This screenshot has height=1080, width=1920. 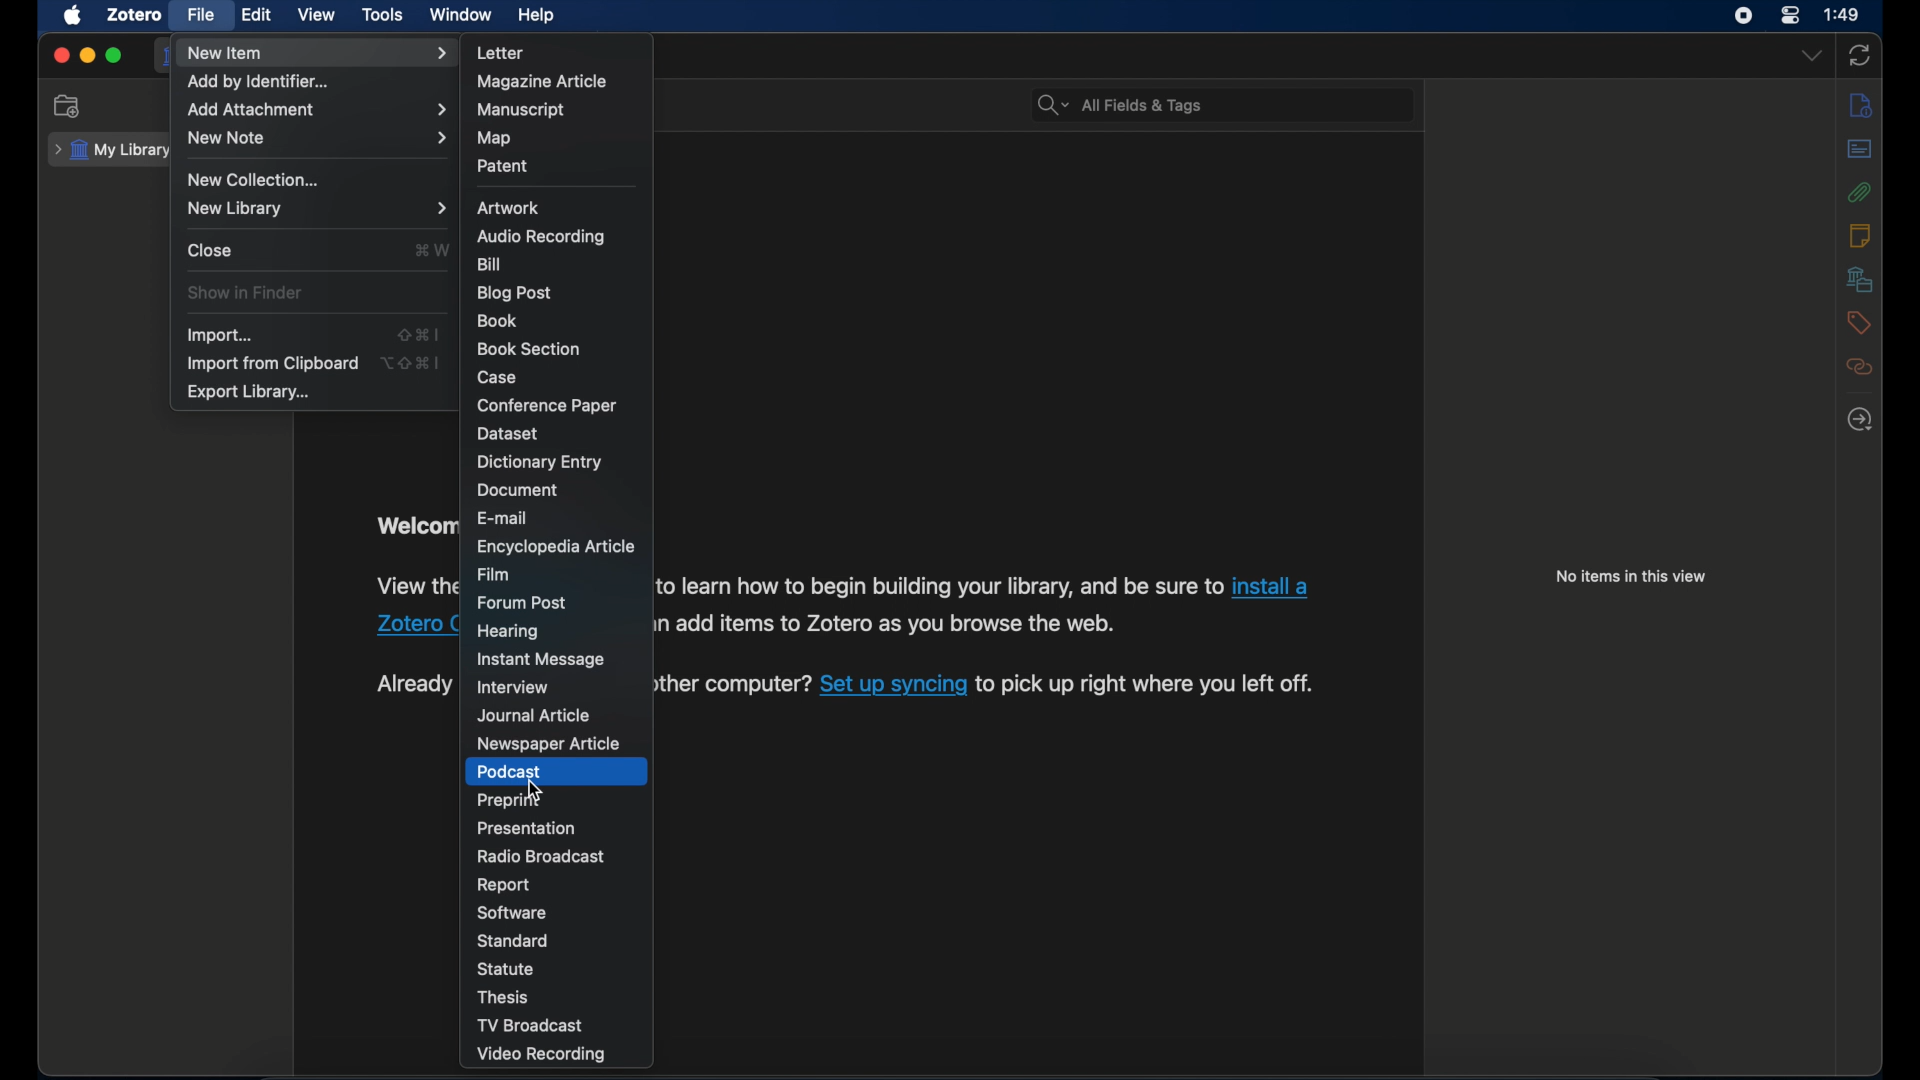 I want to click on edit, so click(x=258, y=14).